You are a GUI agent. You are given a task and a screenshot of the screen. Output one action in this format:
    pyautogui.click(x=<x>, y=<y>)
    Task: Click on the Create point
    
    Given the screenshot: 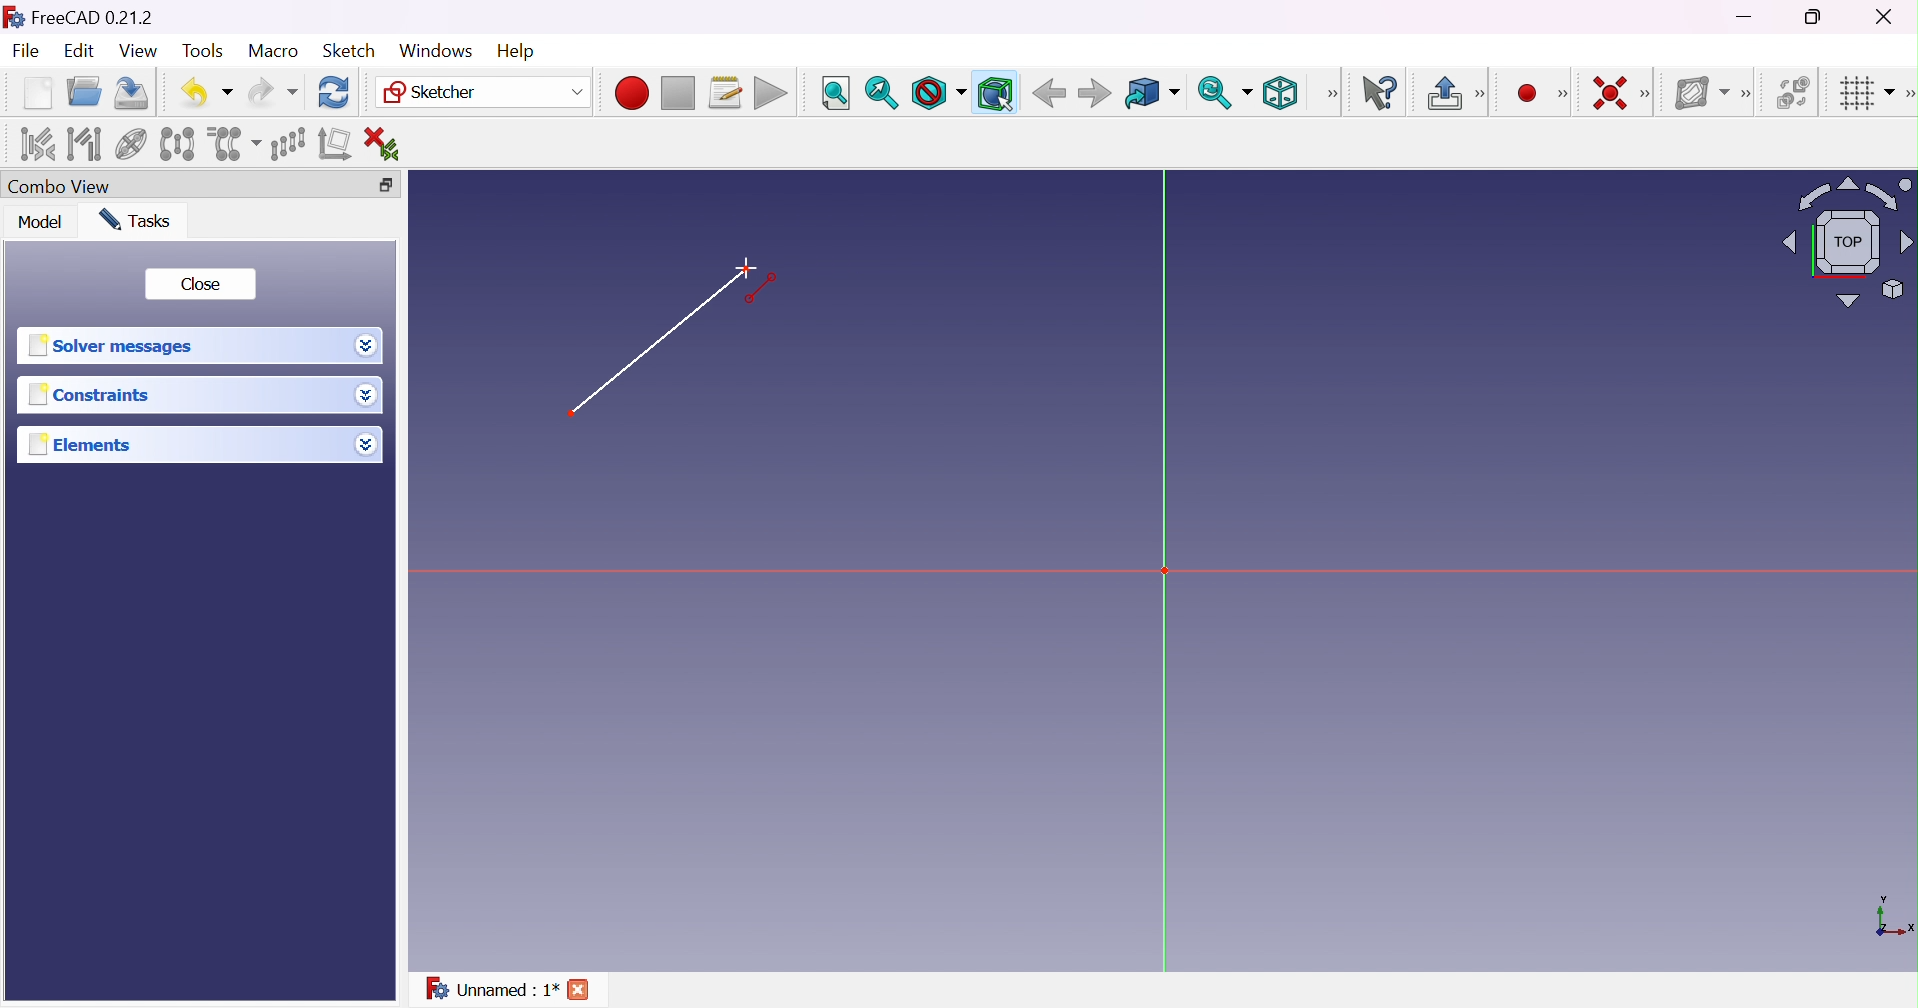 What is the action you would take?
    pyautogui.click(x=1524, y=91)
    